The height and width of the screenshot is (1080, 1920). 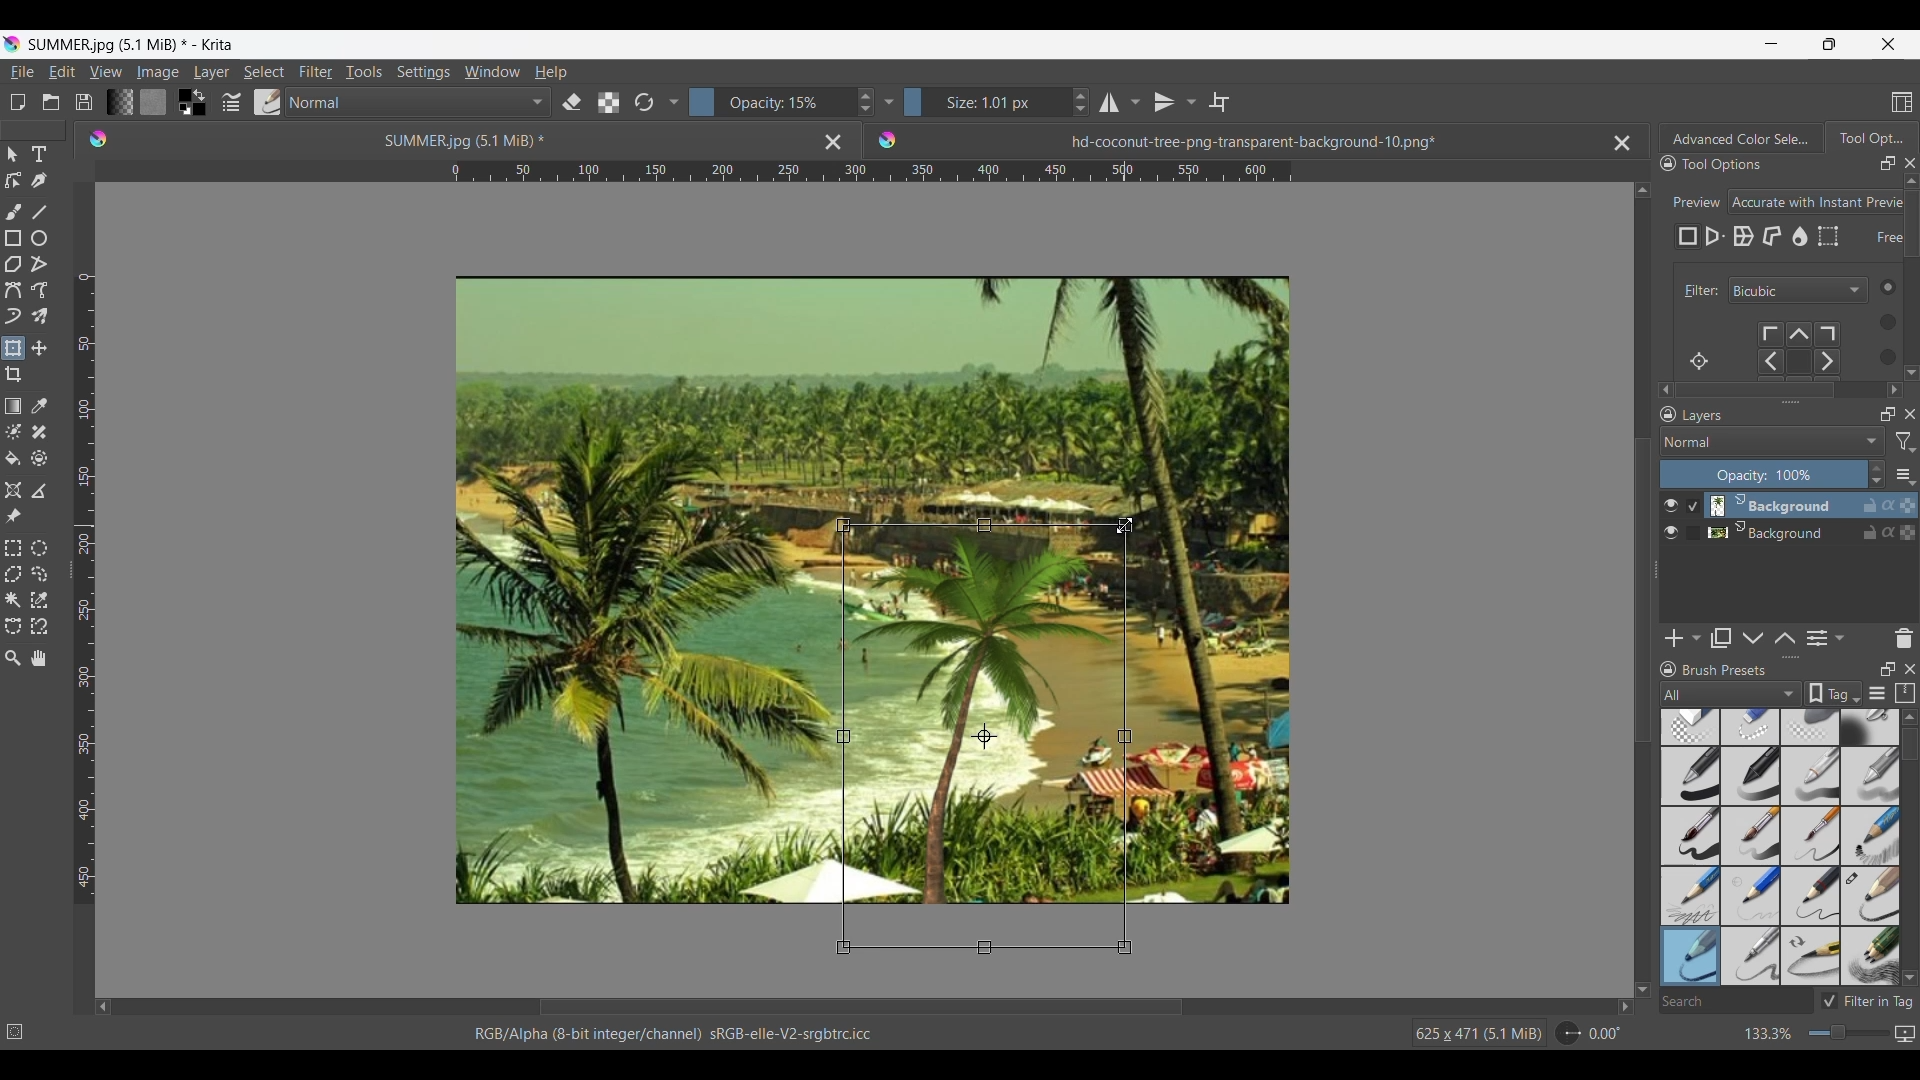 I want to click on Float Brush Presets panel, so click(x=1889, y=669).